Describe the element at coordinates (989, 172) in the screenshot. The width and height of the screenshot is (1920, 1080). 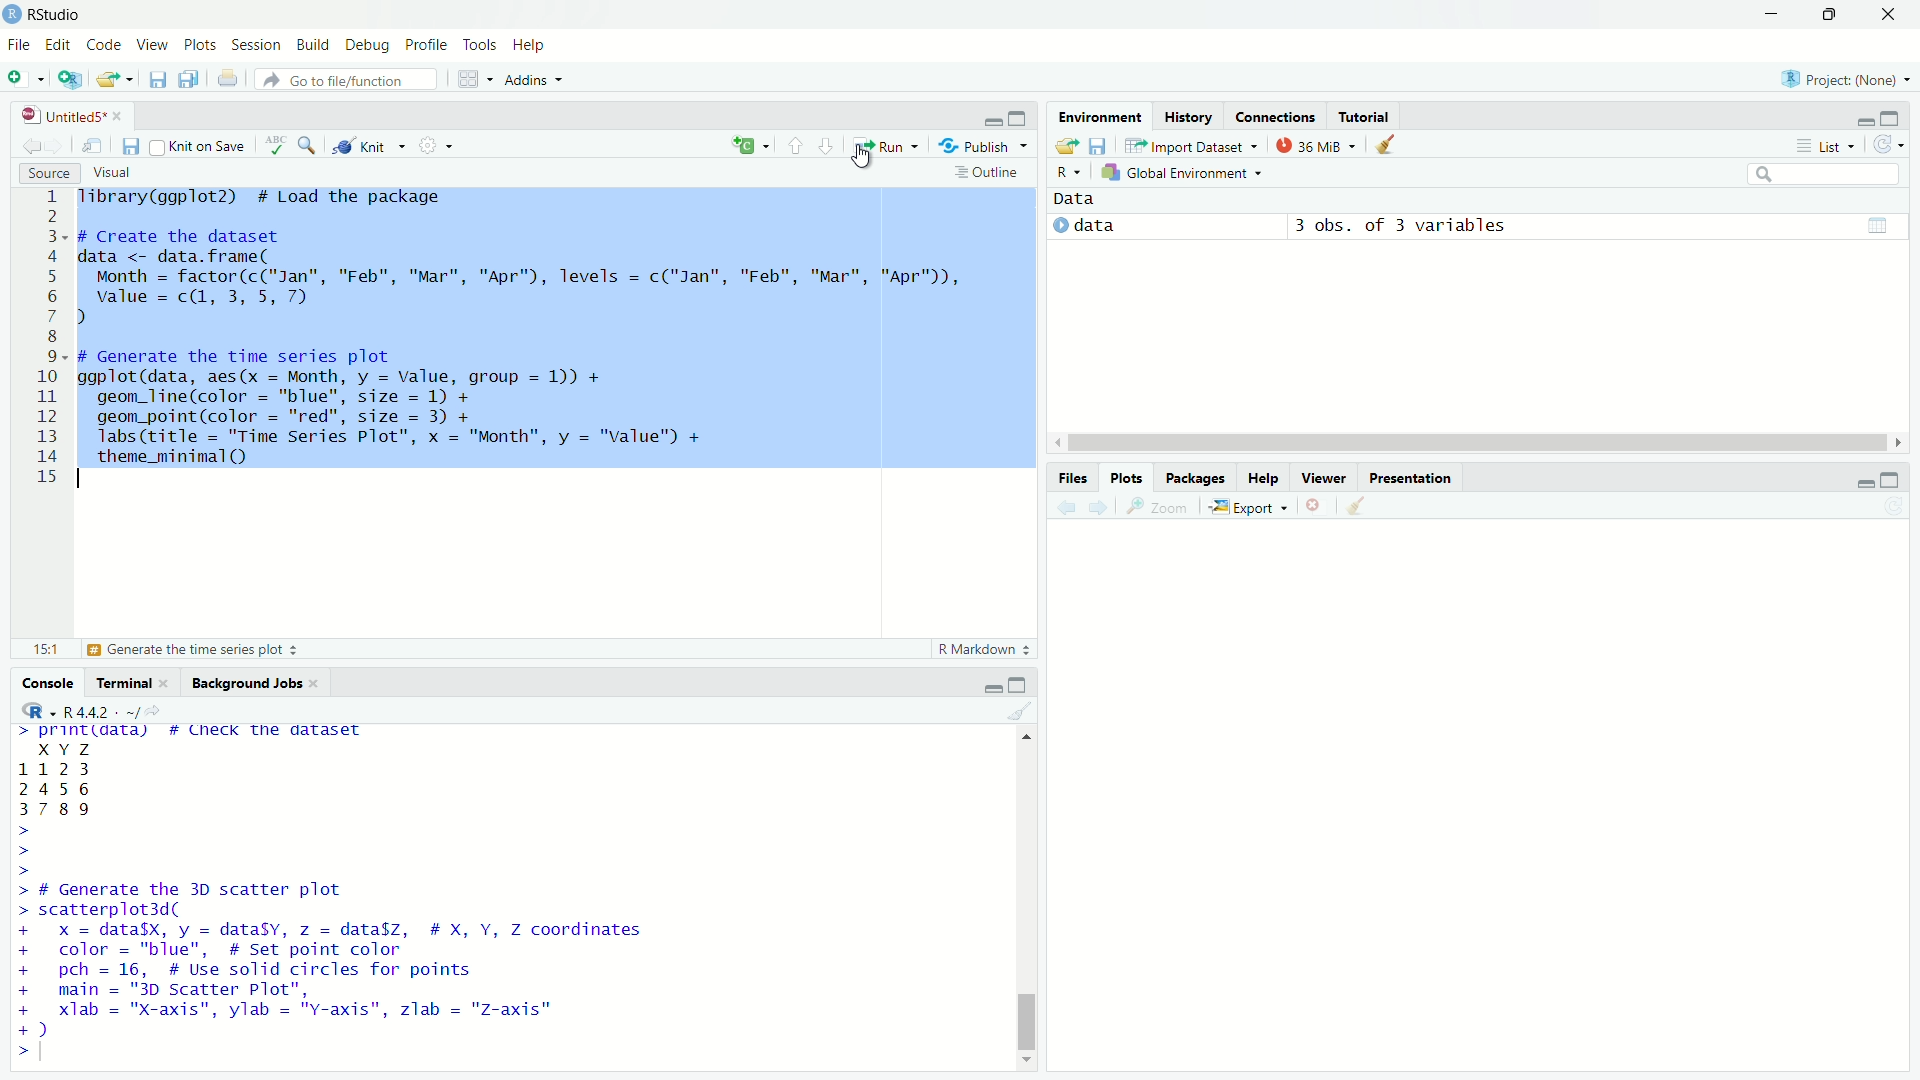
I see `outline` at that location.